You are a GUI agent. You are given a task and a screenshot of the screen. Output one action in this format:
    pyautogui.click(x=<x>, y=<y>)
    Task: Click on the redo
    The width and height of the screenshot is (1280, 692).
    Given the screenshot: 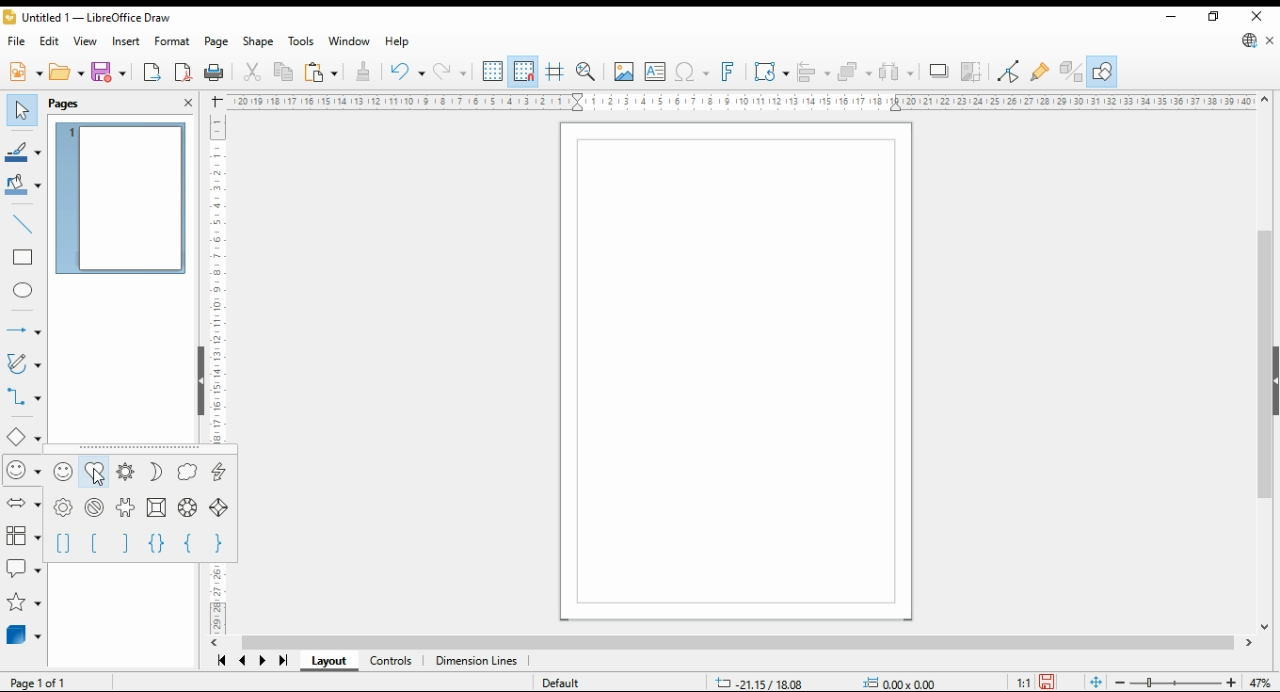 What is the action you would take?
    pyautogui.click(x=449, y=71)
    